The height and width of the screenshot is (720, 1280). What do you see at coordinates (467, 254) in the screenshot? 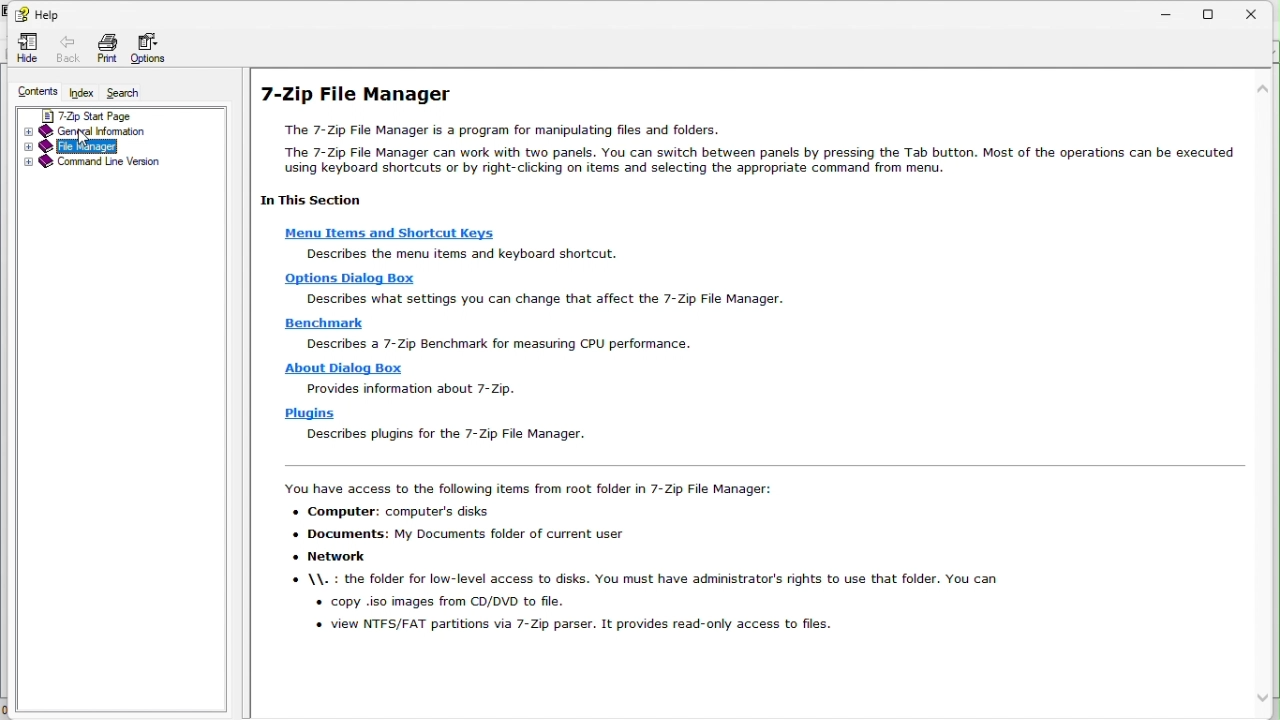
I see `Describe menu items and shortcut keys` at bounding box center [467, 254].